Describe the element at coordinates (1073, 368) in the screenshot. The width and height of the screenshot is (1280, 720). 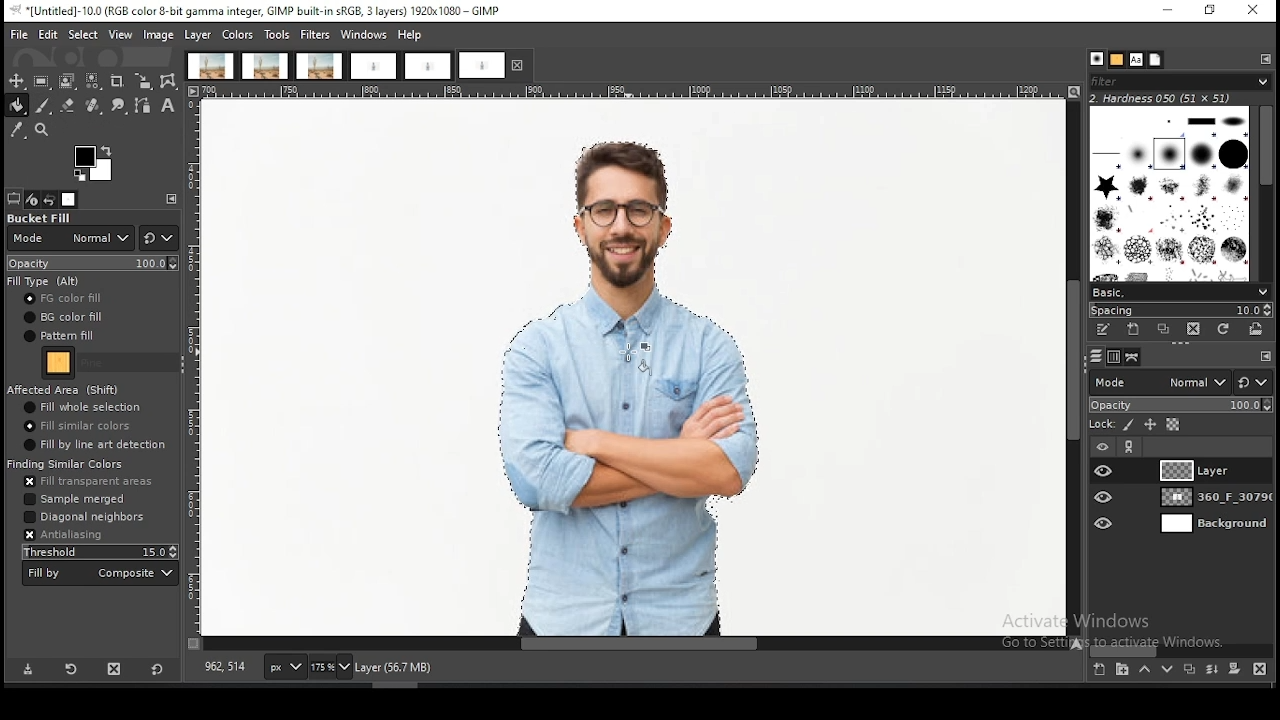
I see `scroll bar` at that location.